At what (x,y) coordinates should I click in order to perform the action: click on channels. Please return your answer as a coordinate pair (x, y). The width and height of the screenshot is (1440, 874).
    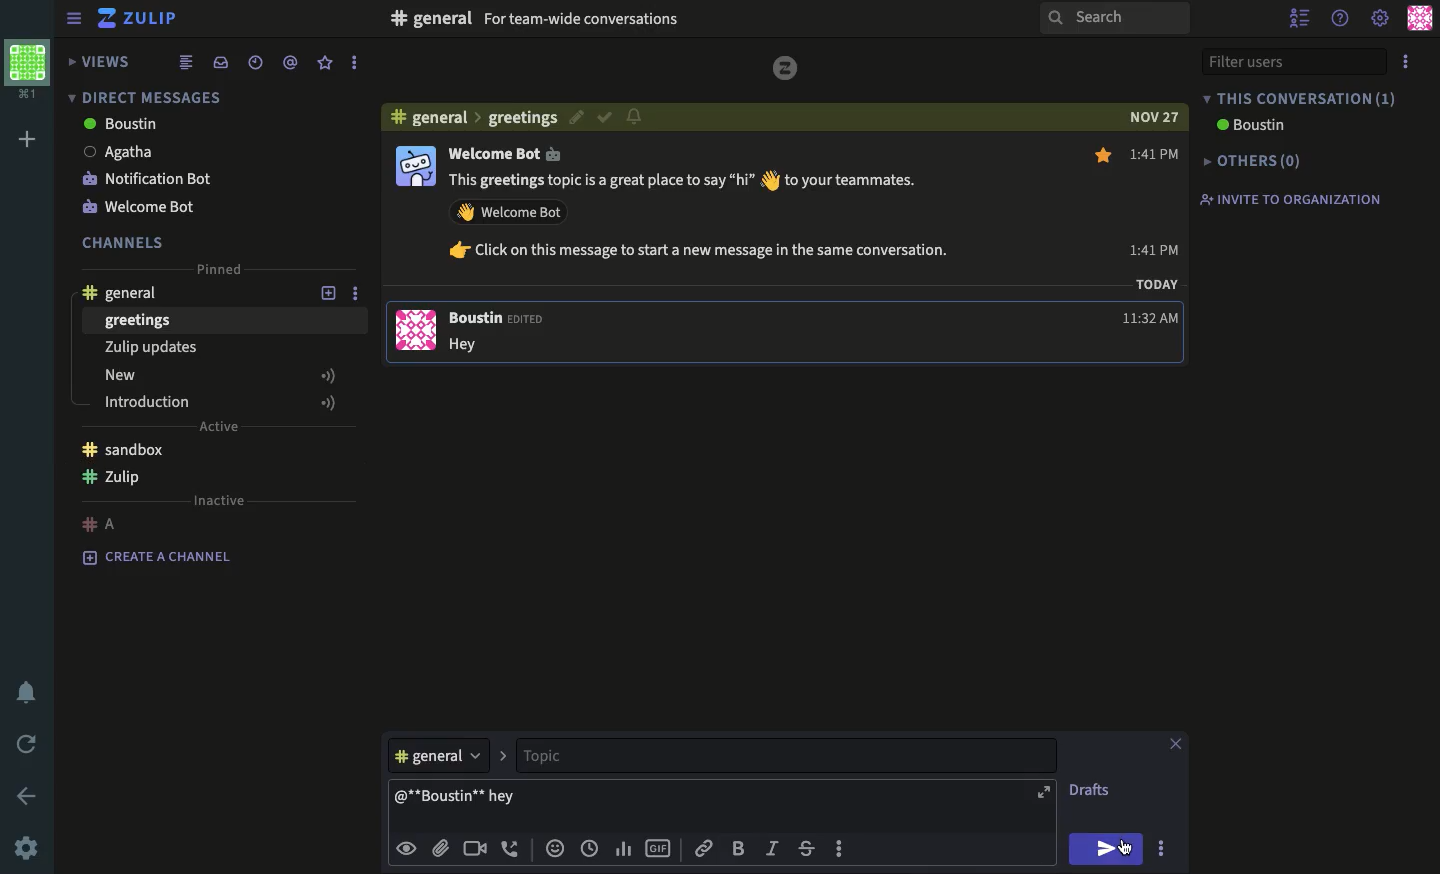
    Looking at the image, I should click on (125, 241).